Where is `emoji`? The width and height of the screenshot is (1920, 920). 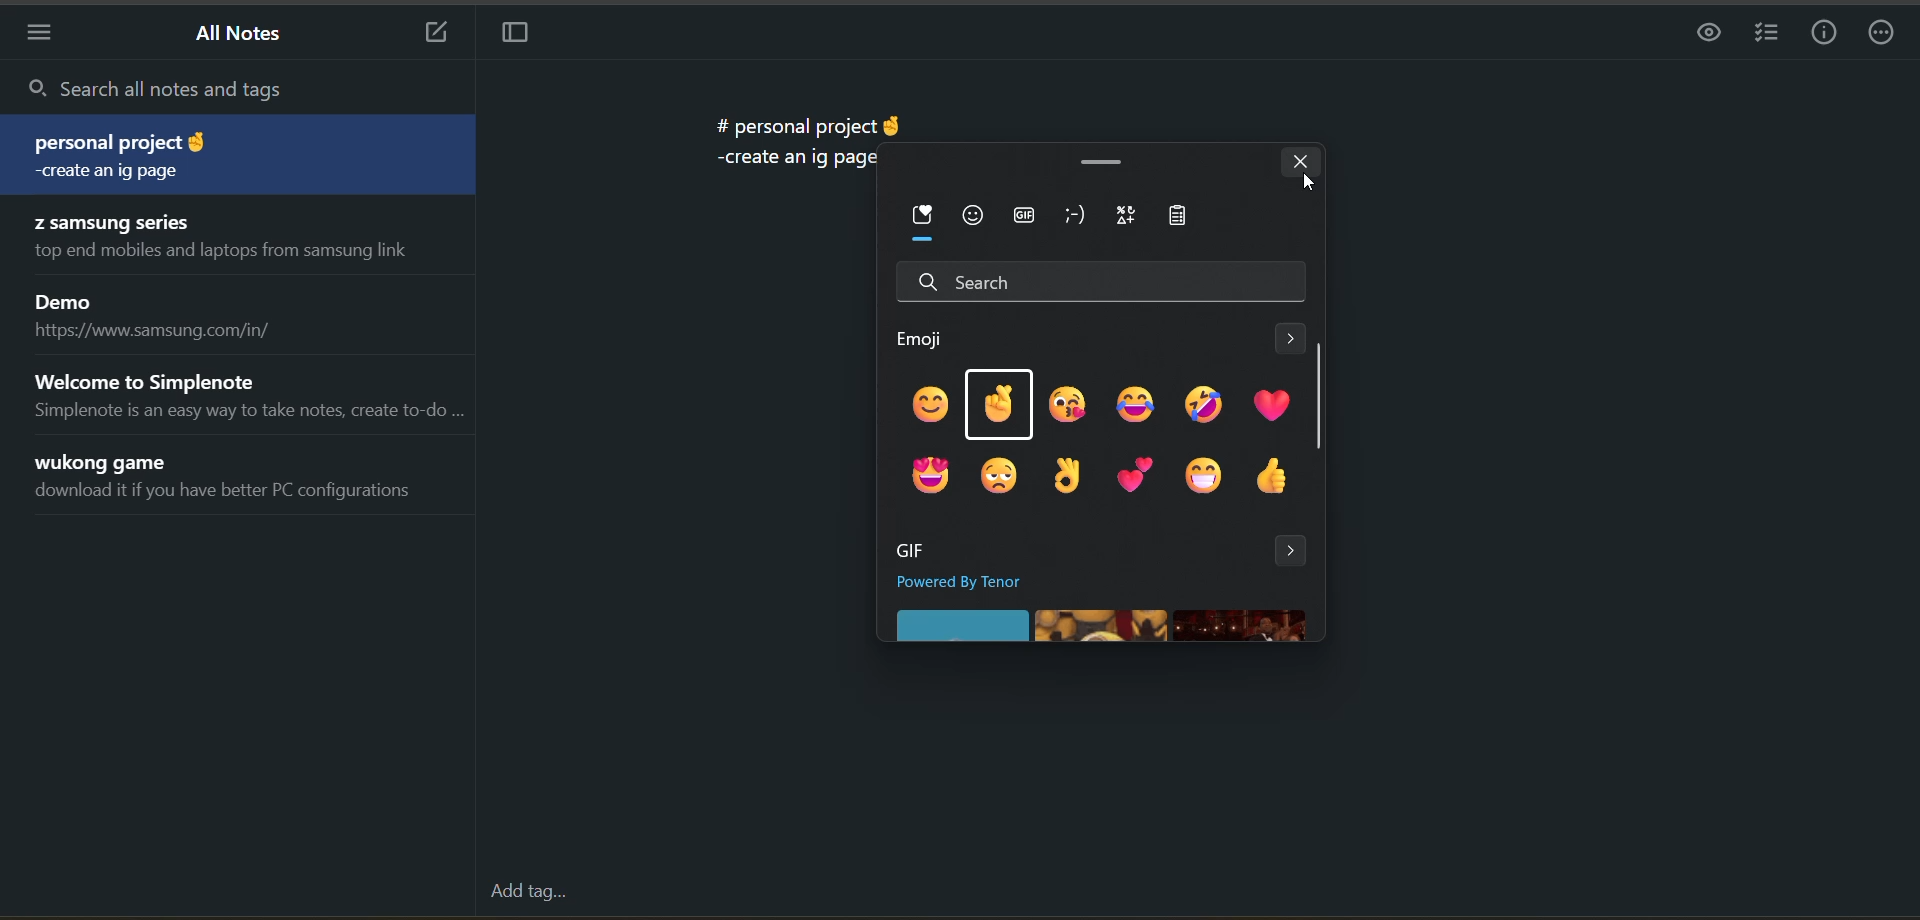
emoji is located at coordinates (923, 341).